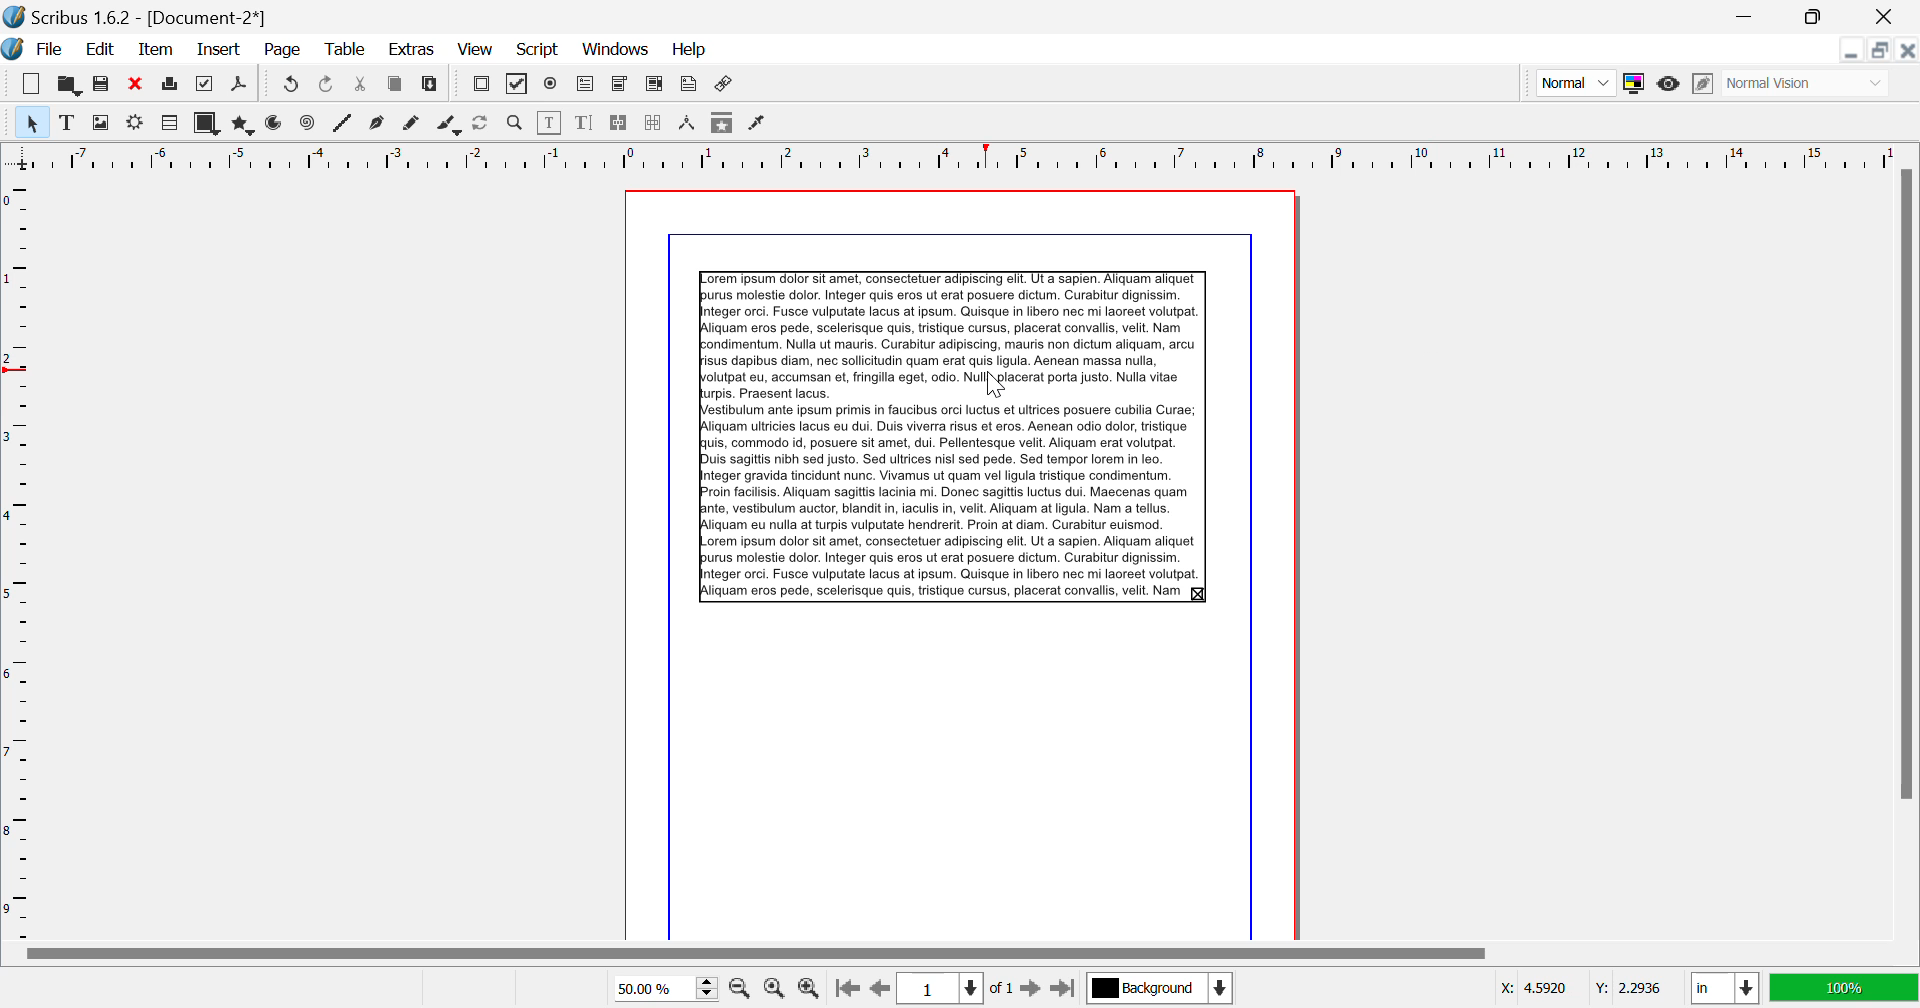 This screenshot has height=1008, width=1920. What do you see at coordinates (1159, 990) in the screenshot?
I see `Background` at bounding box center [1159, 990].